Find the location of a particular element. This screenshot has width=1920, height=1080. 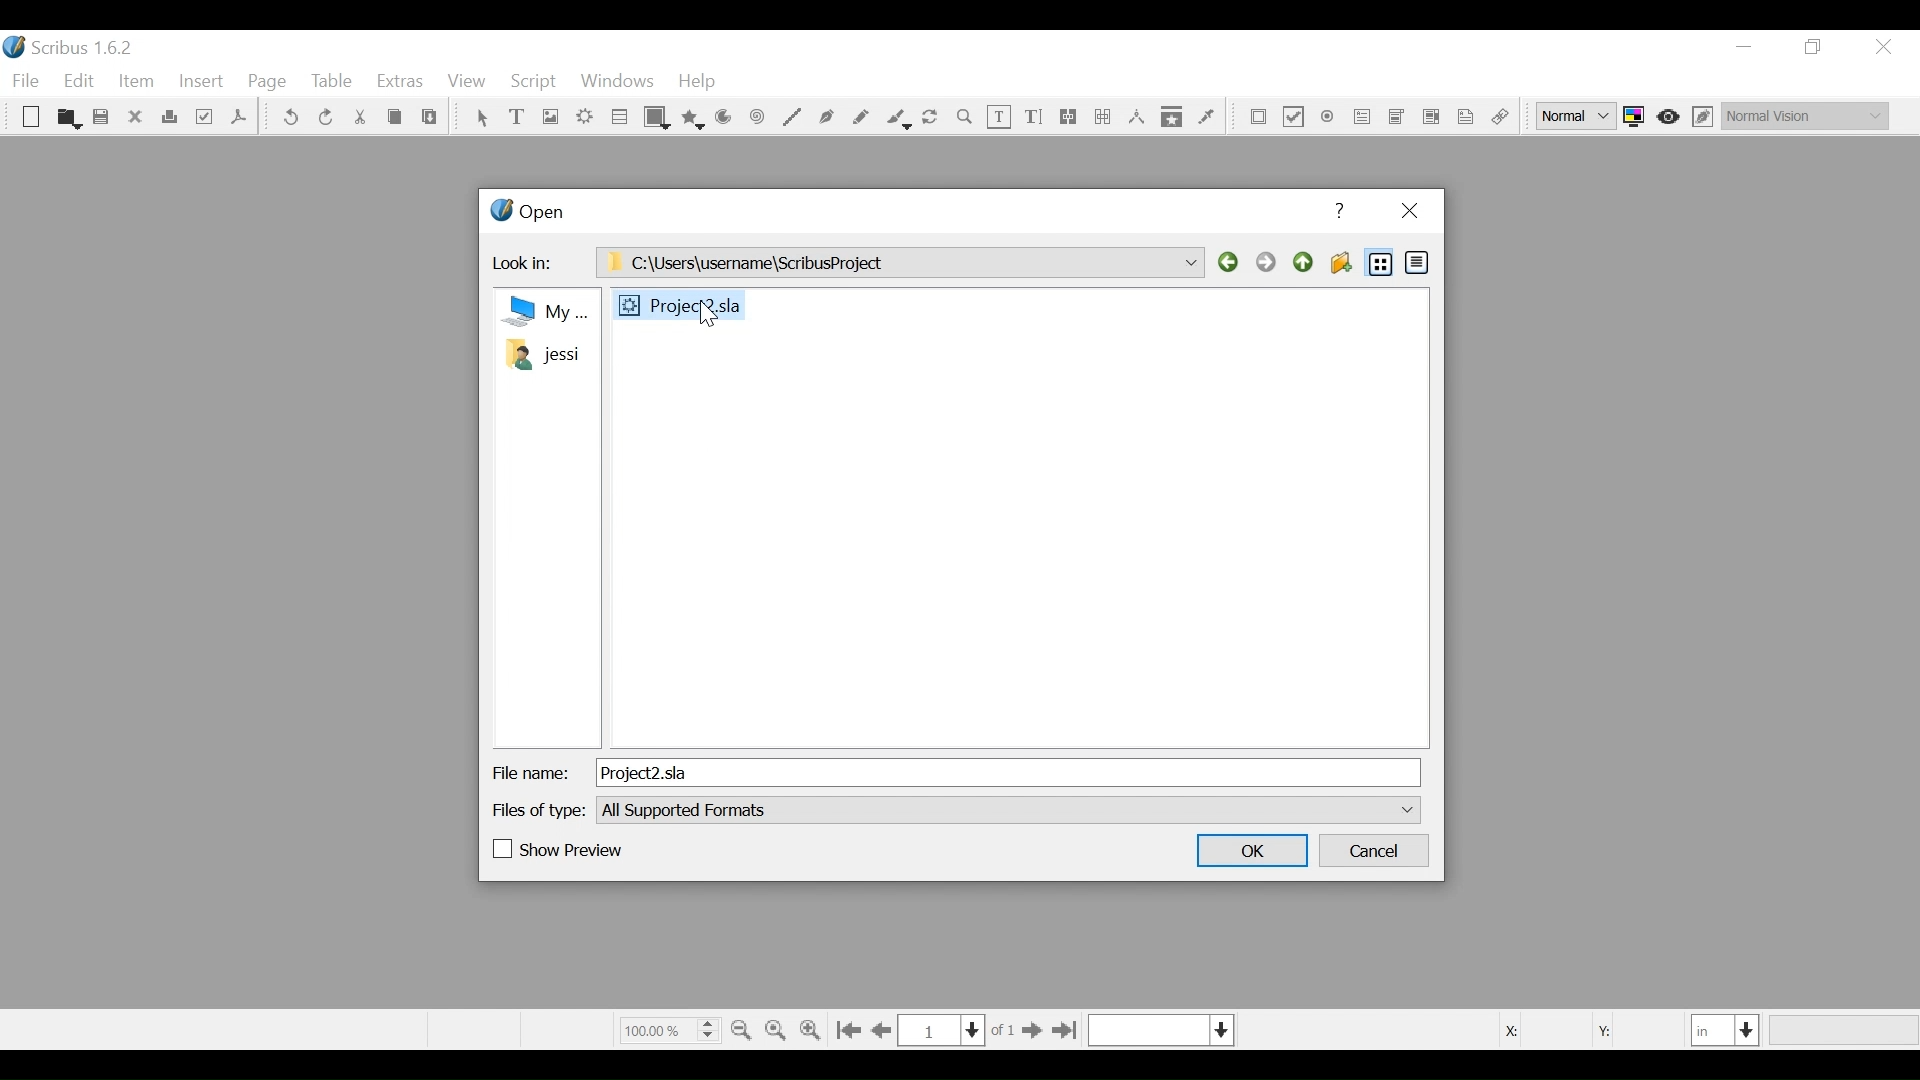

Files of Type is located at coordinates (541, 809).